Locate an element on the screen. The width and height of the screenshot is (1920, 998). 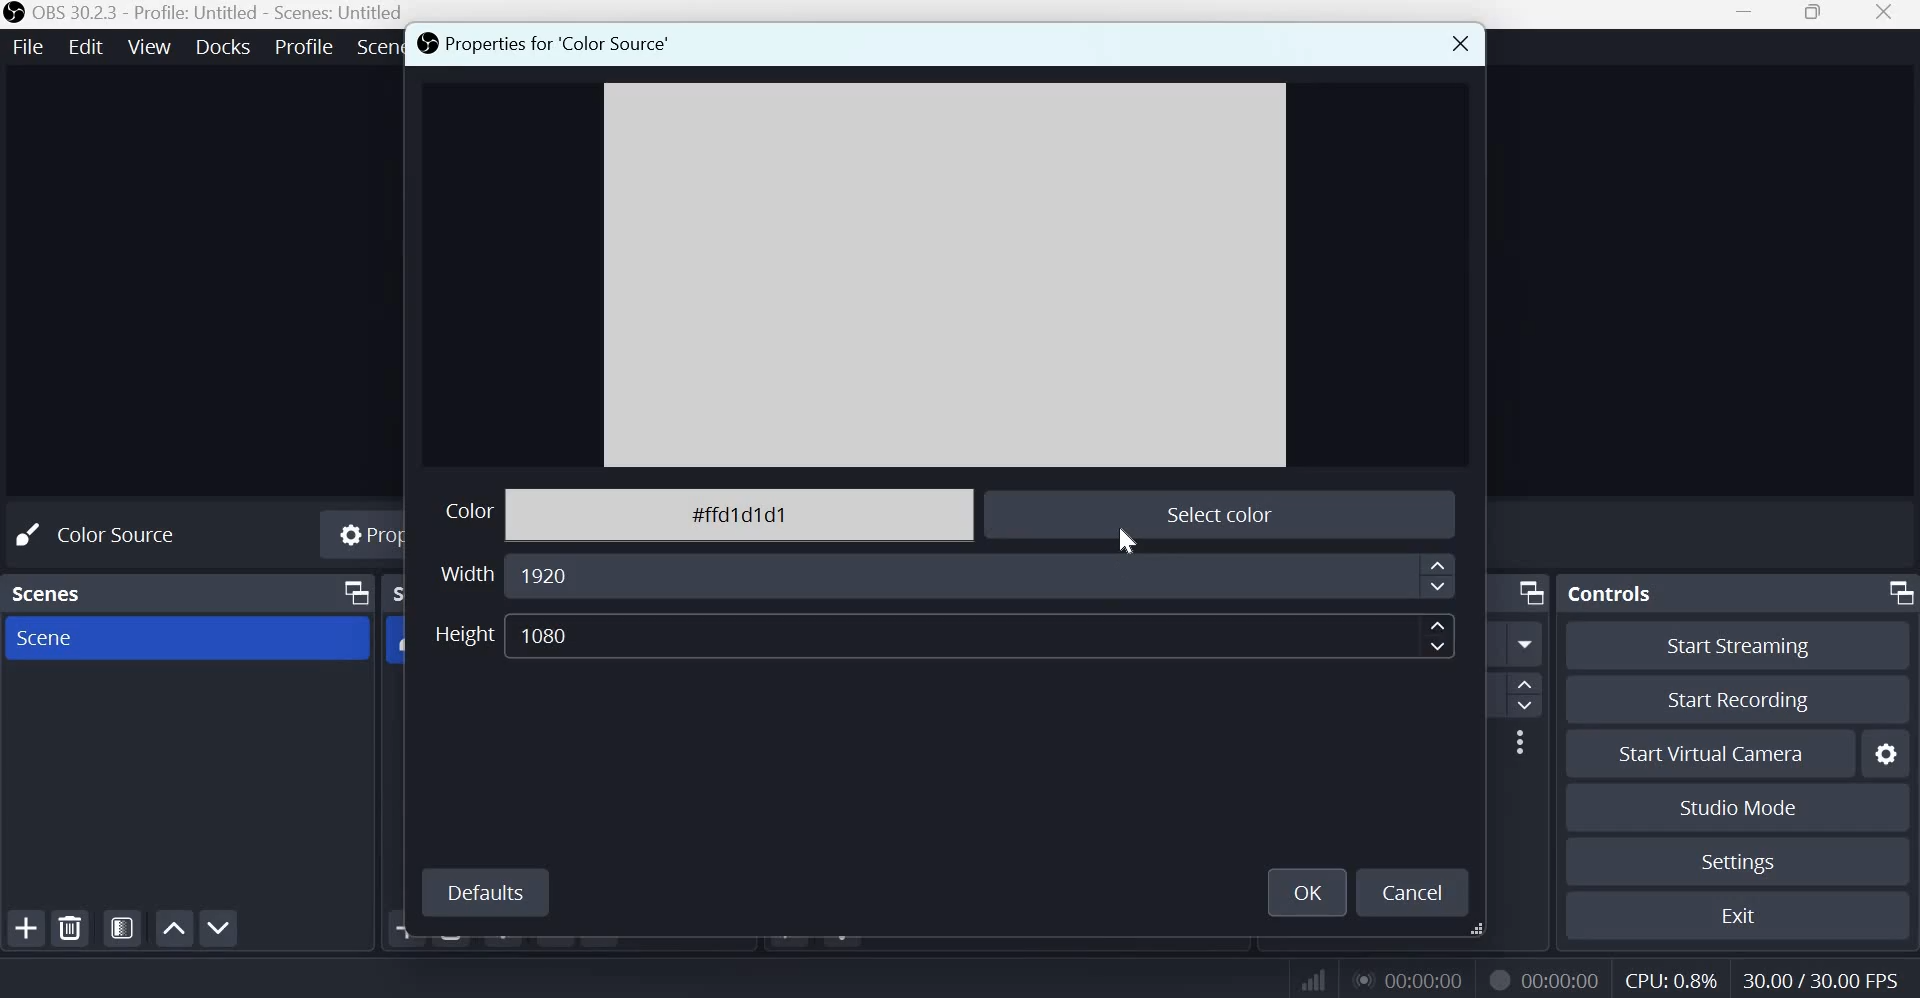
Width is located at coordinates (463, 572).